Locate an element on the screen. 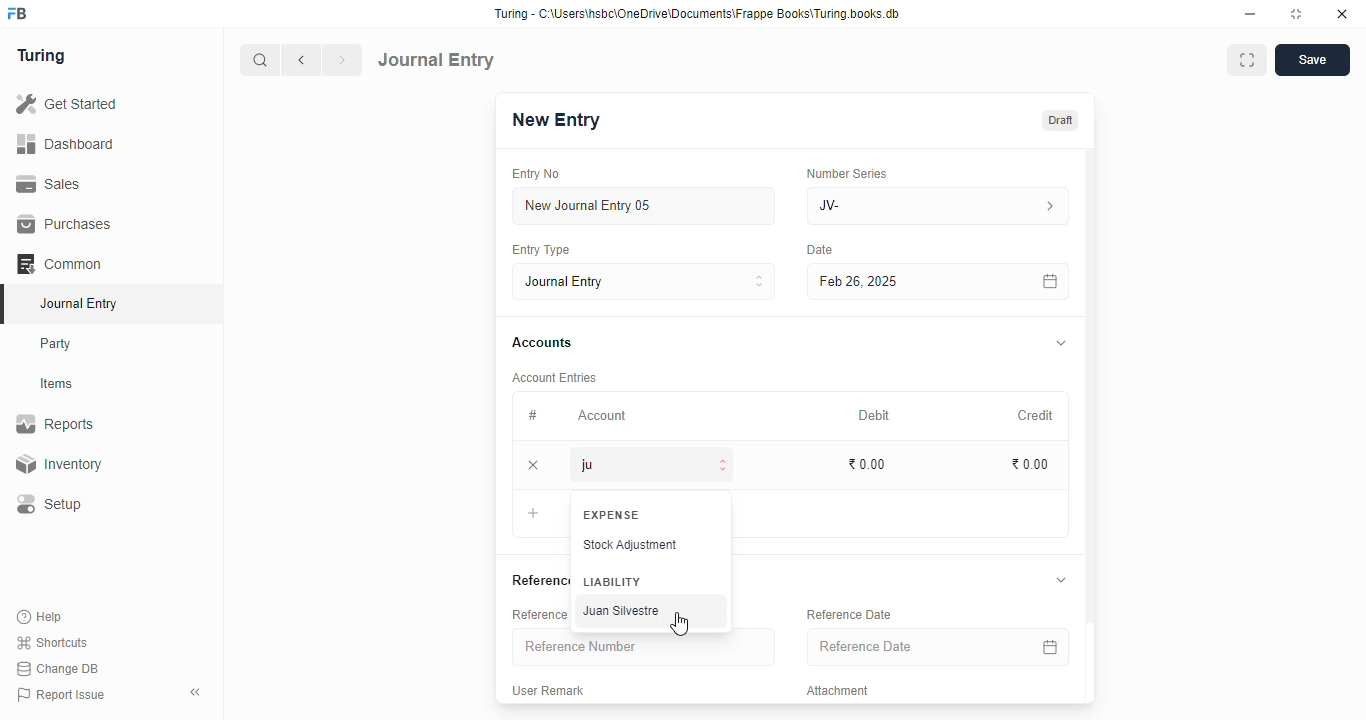 The width and height of the screenshot is (1366, 720). add is located at coordinates (534, 516).